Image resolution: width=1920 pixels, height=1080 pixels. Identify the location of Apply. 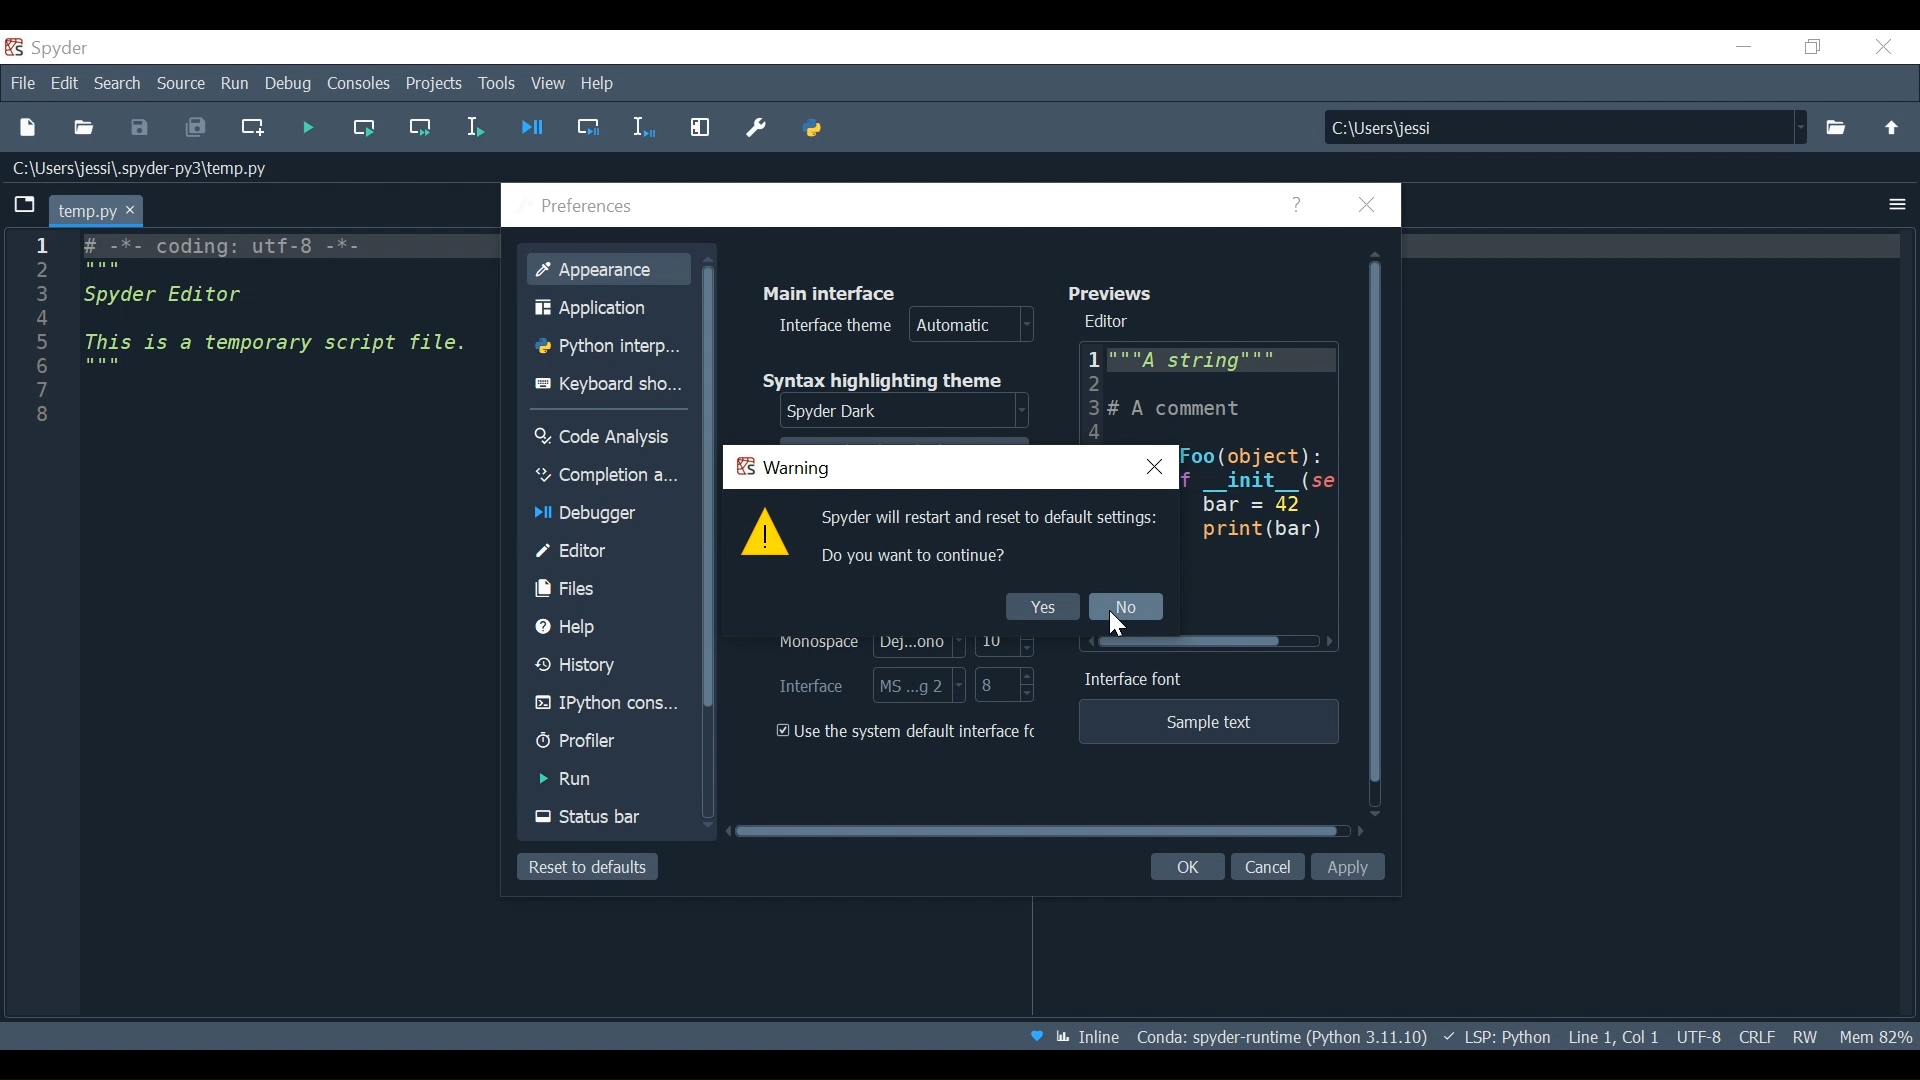
(1348, 866).